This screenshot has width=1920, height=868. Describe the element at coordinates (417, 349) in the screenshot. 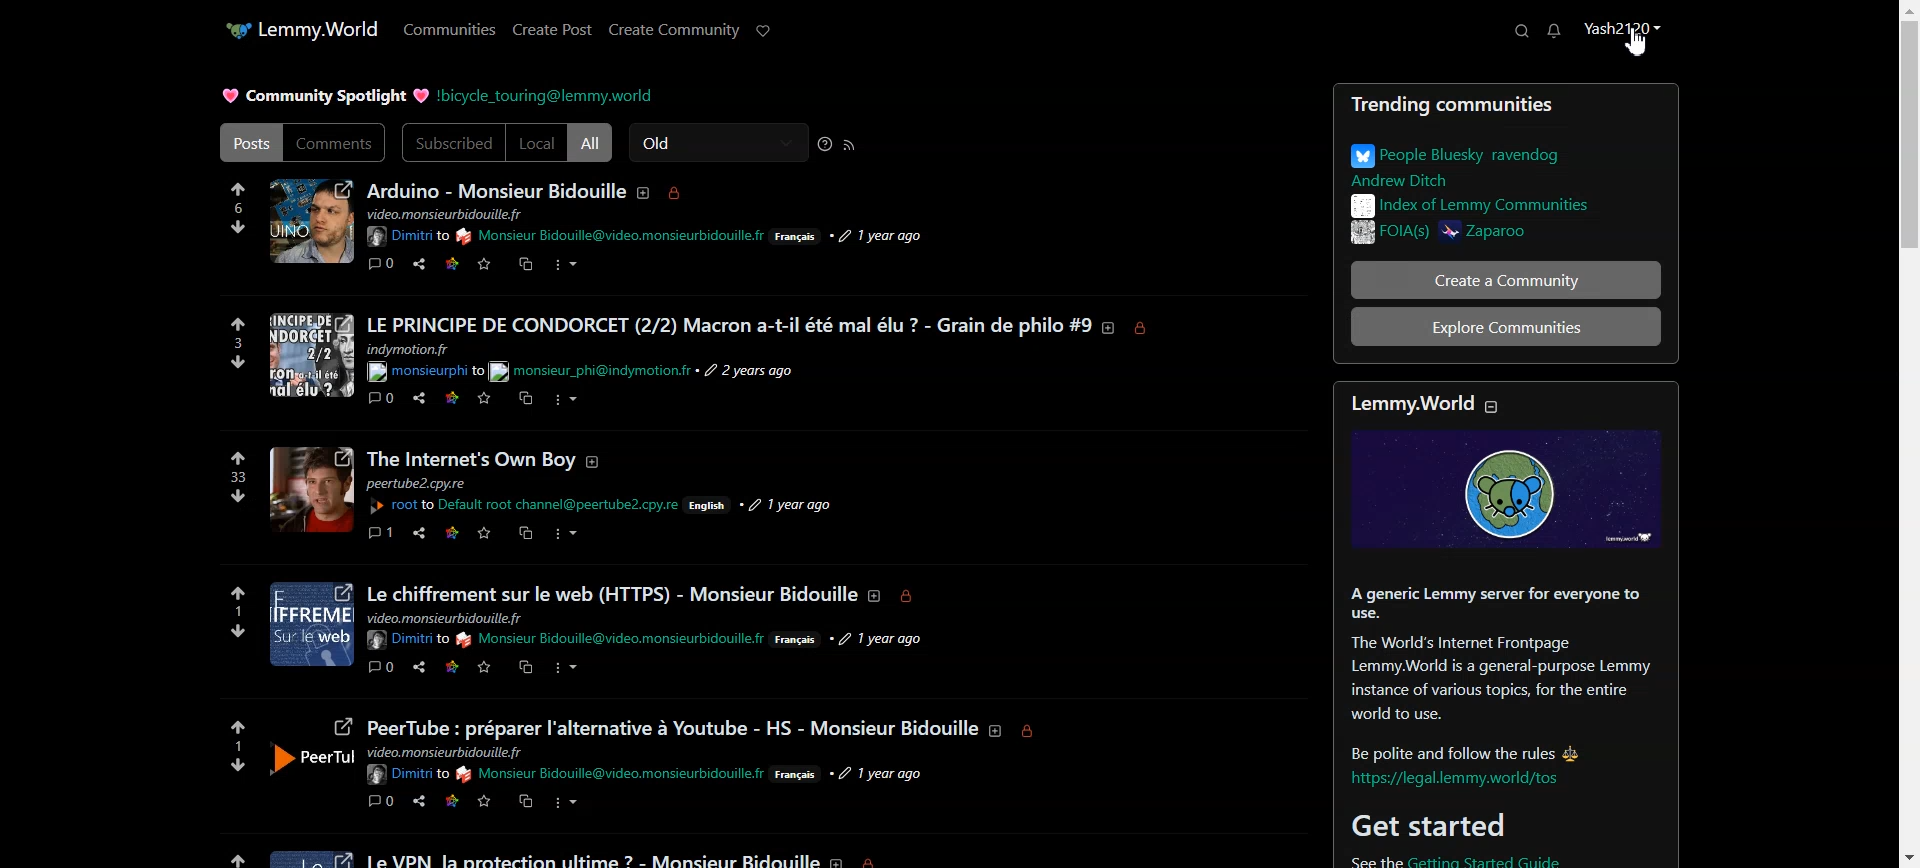

I see `text` at that location.